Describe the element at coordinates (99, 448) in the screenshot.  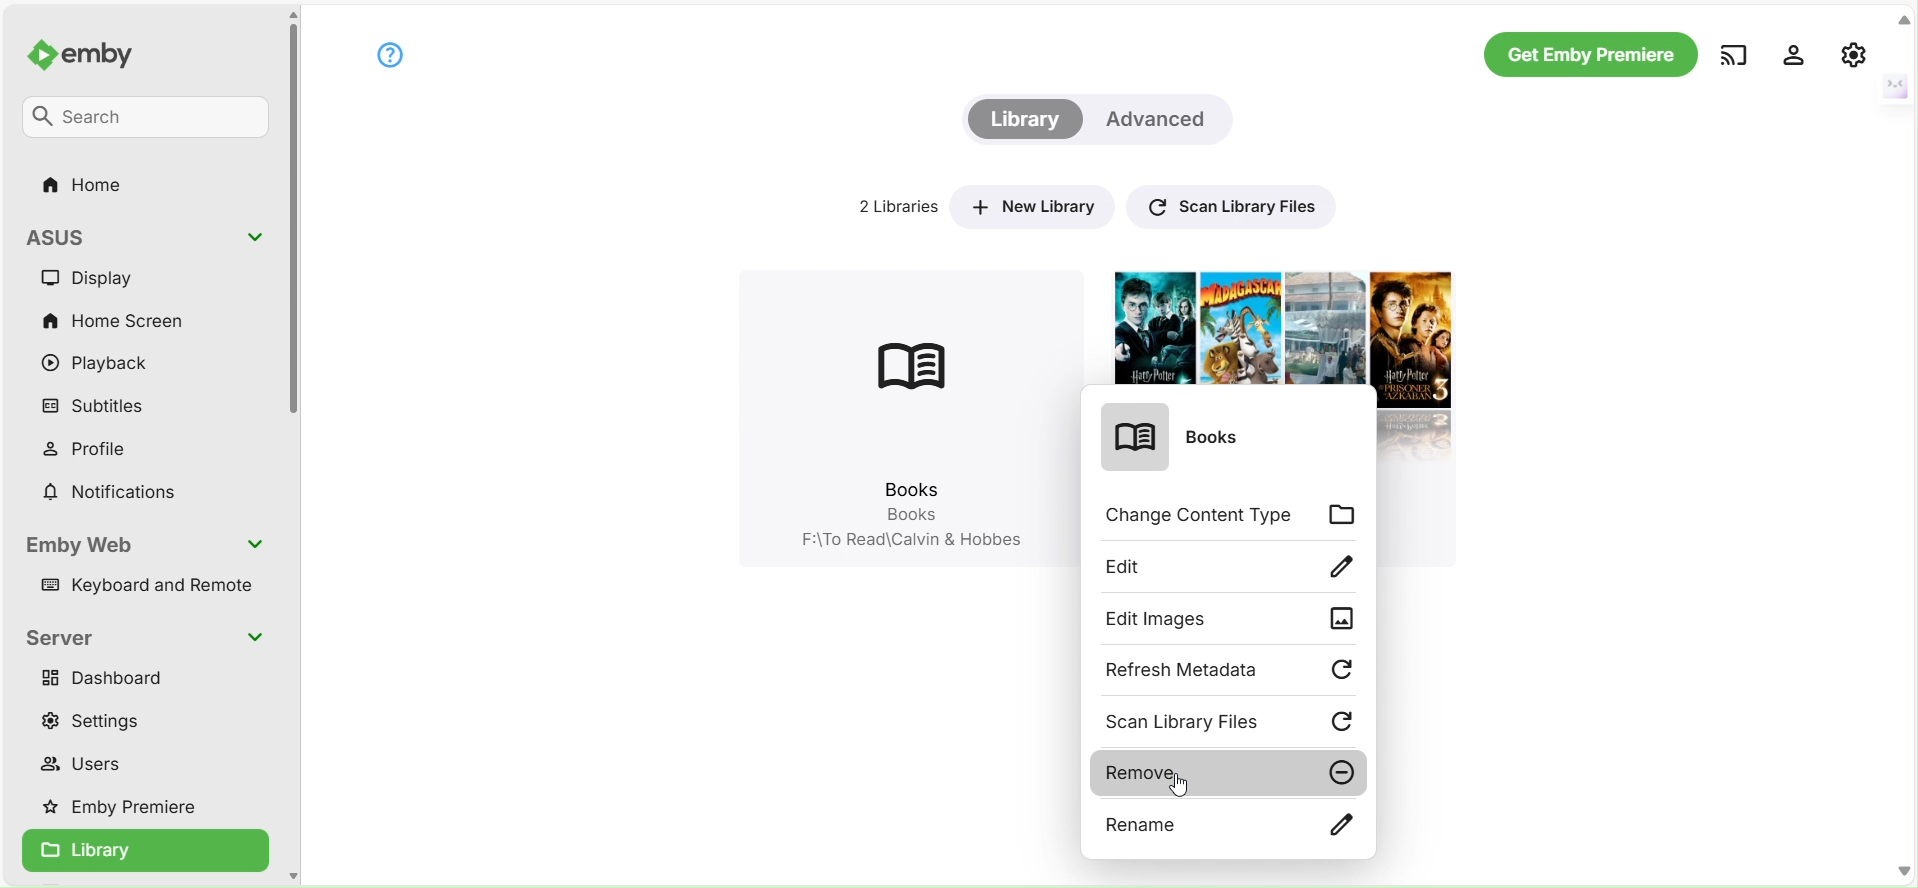
I see `Profile` at that location.